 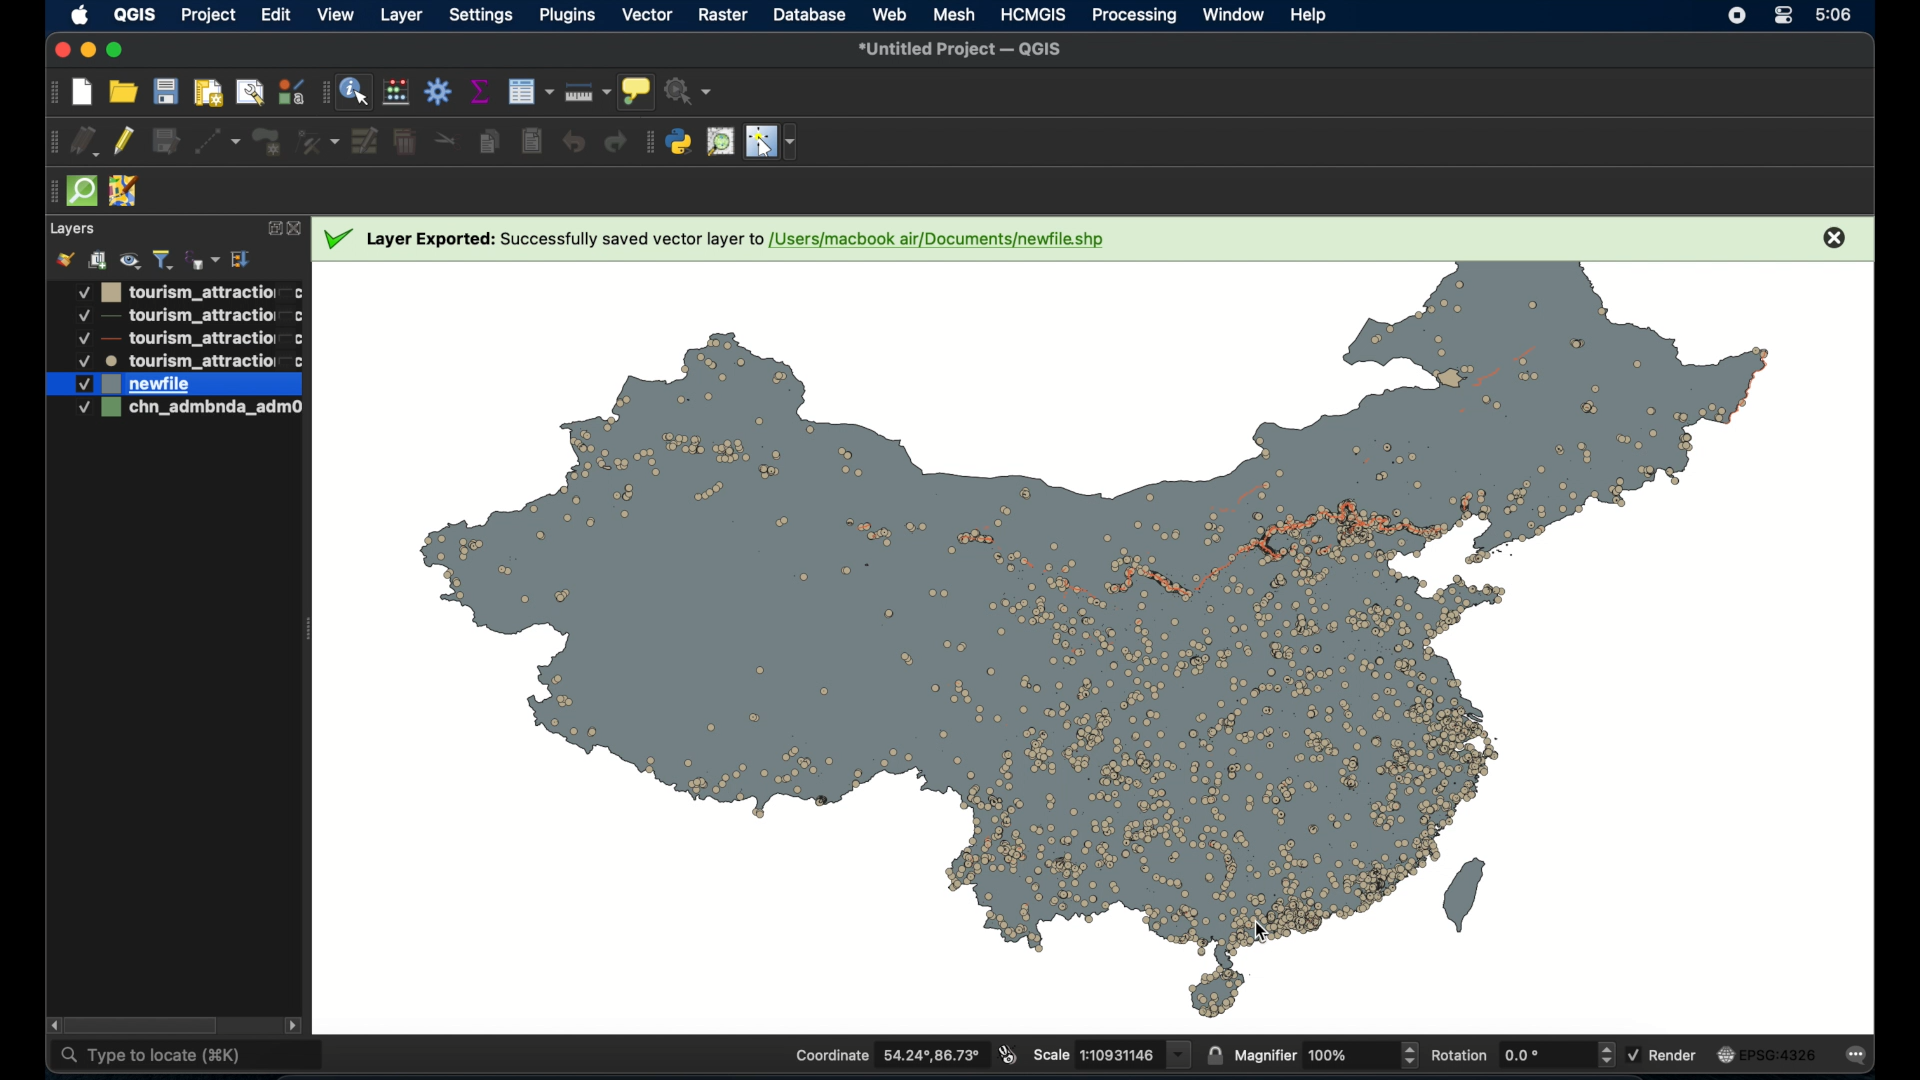 I want to click on add polygon feature, so click(x=270, y=142).